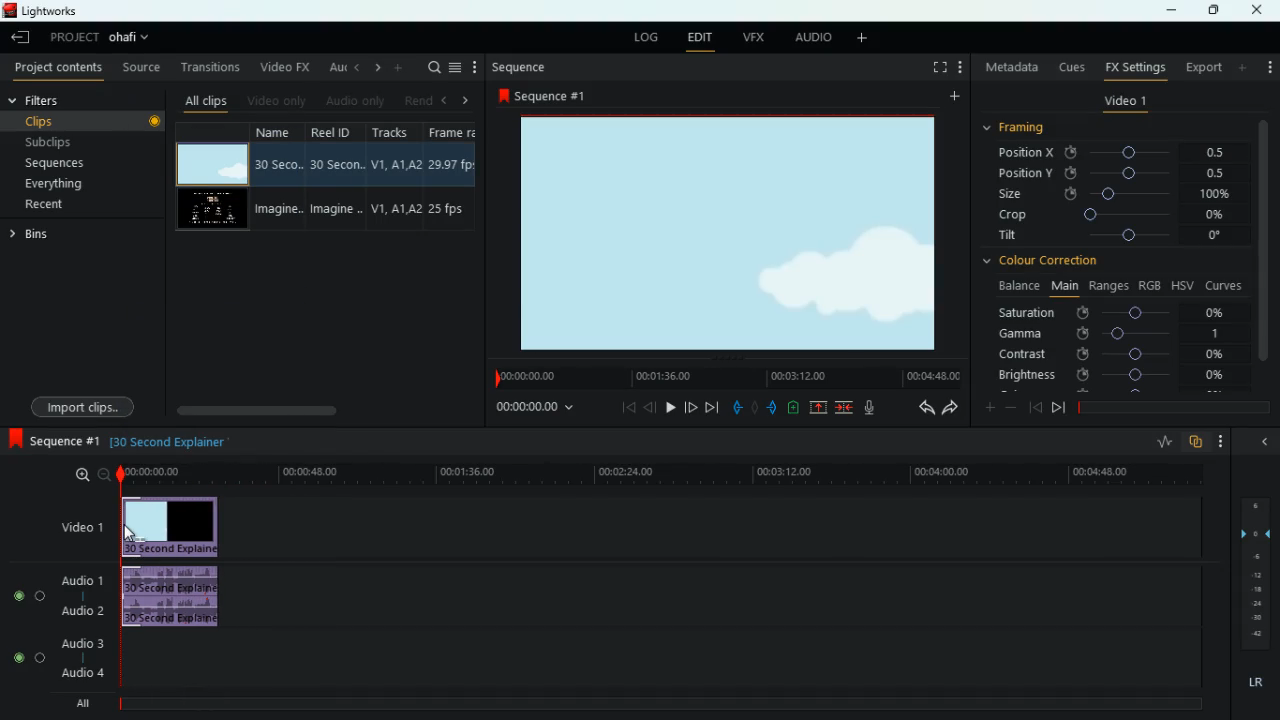  Describe the element at coordinates (1253, 684) in the screenshot. I see `lr` at that location.